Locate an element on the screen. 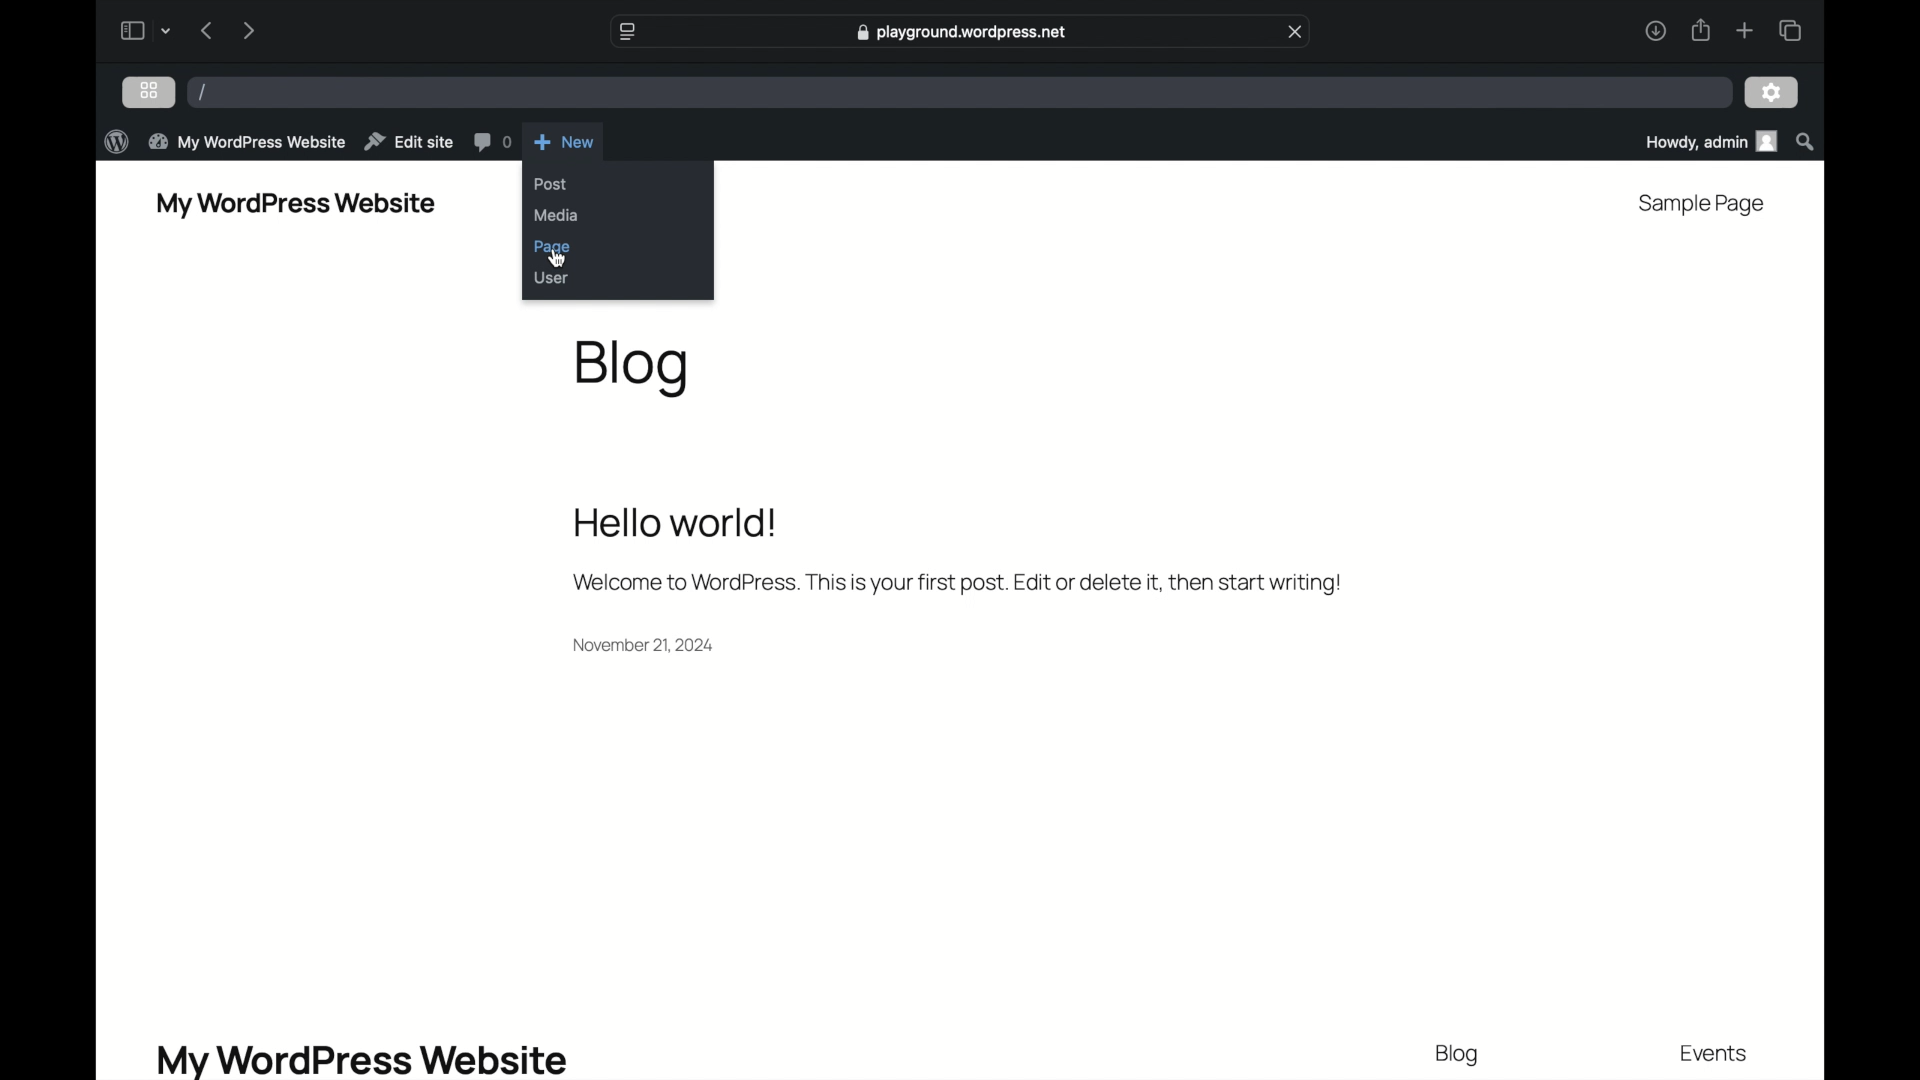  share is located at coordinates (1699, 31).